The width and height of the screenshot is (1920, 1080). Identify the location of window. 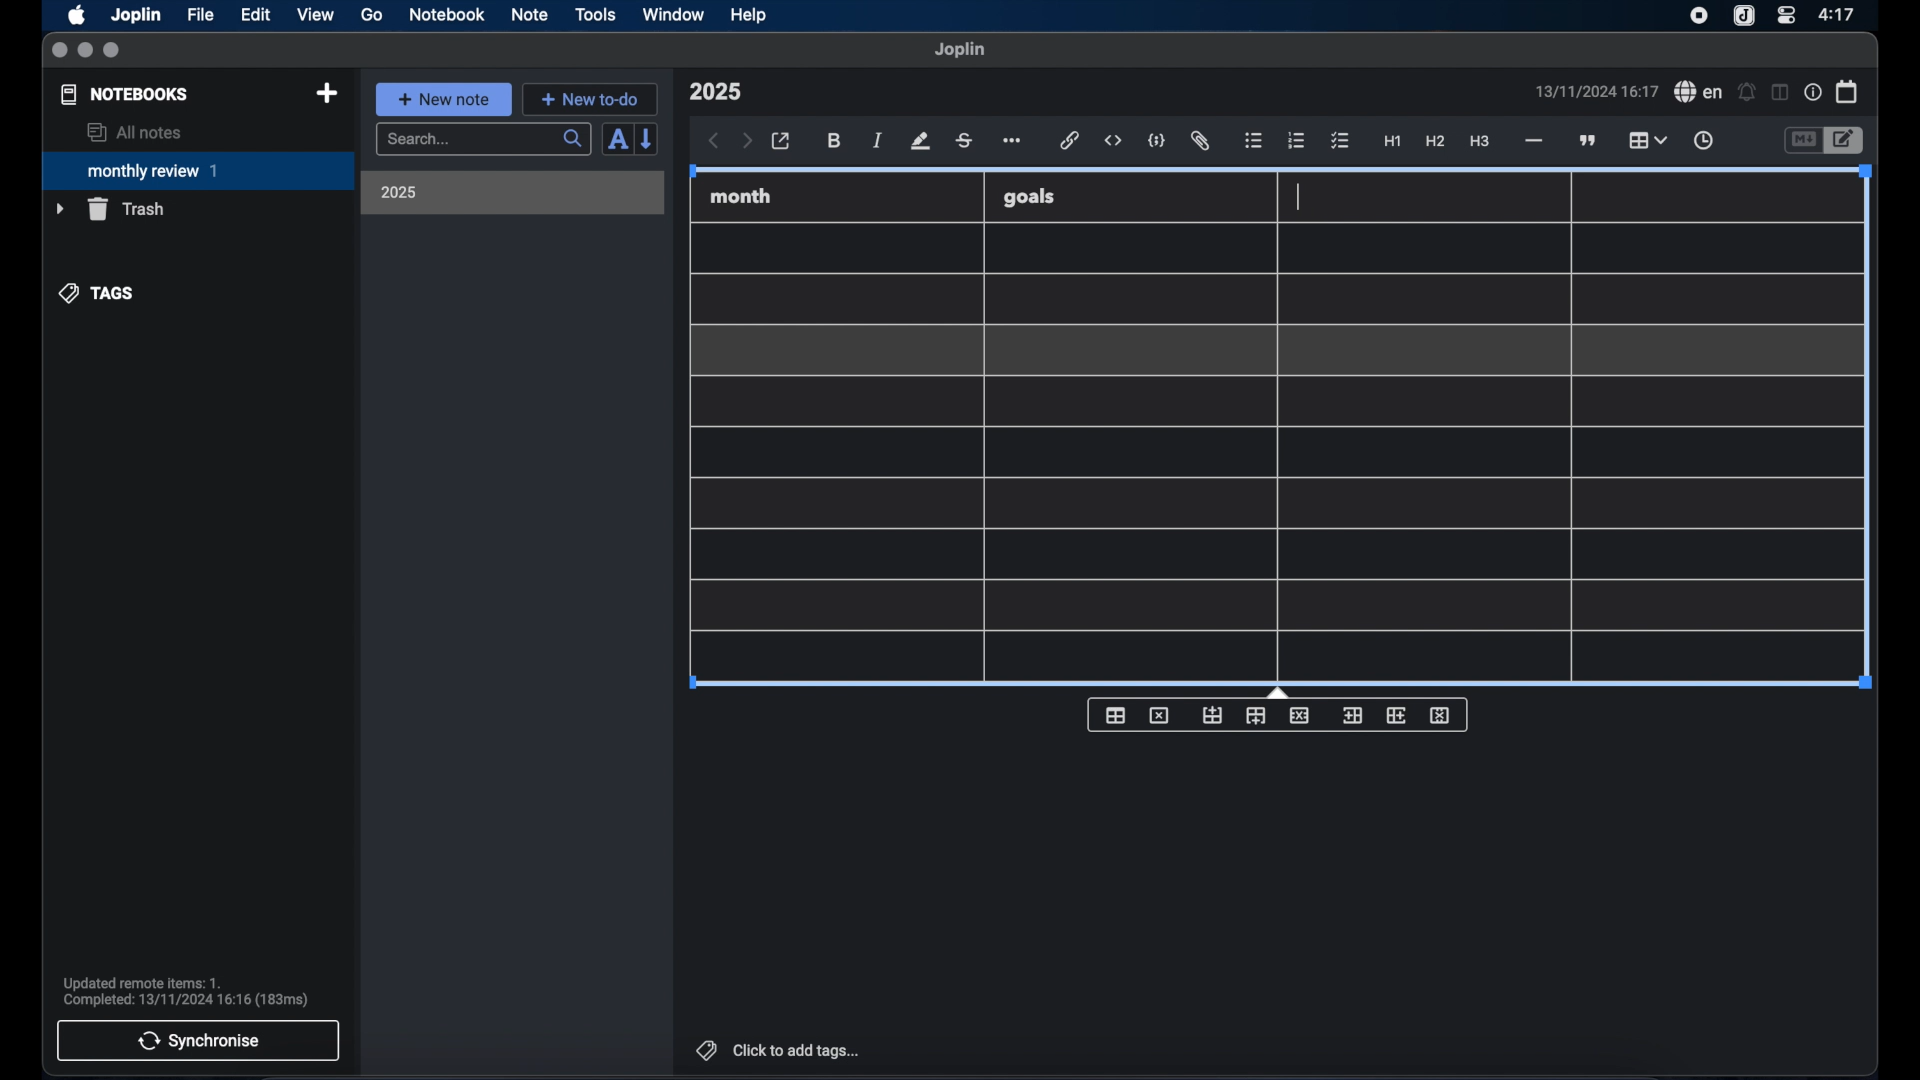
(674, 14).